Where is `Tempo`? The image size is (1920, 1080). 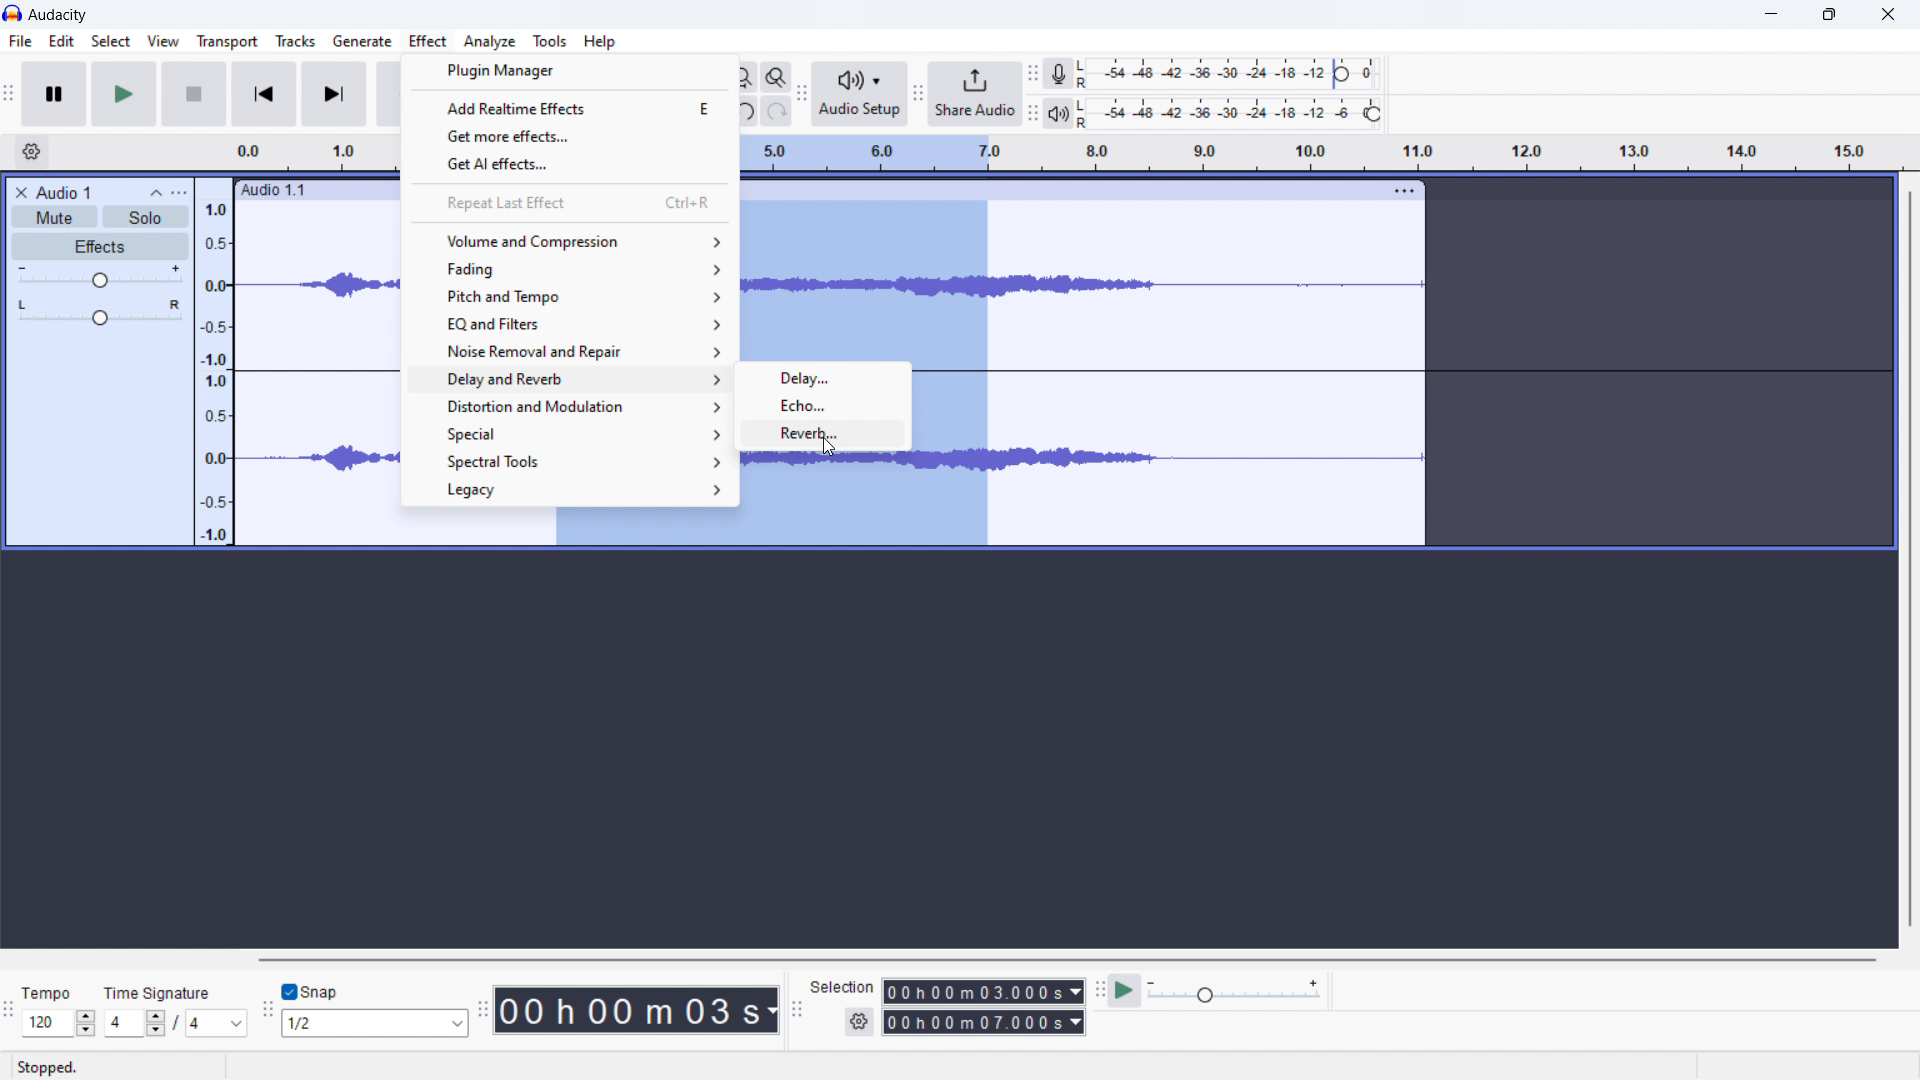 Tempo is located at coordinates (49, 994).